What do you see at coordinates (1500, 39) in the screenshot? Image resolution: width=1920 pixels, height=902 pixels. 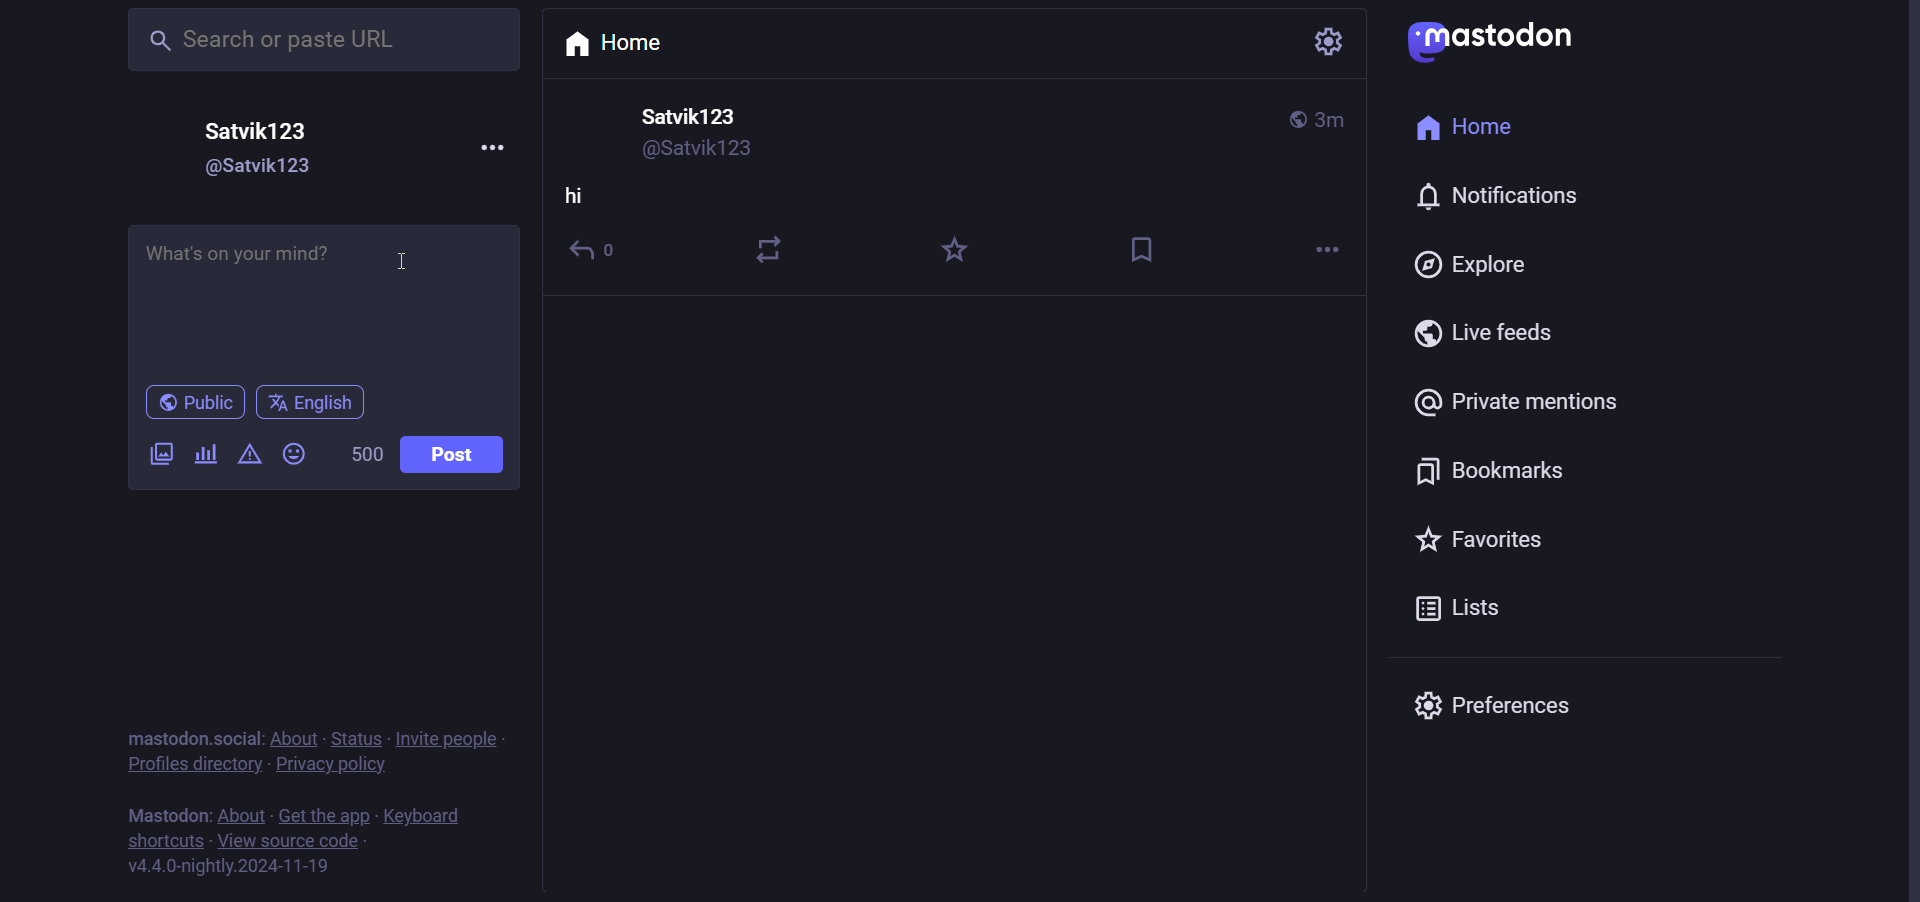 I see `mastodon` at bounding box center [1500, 39].